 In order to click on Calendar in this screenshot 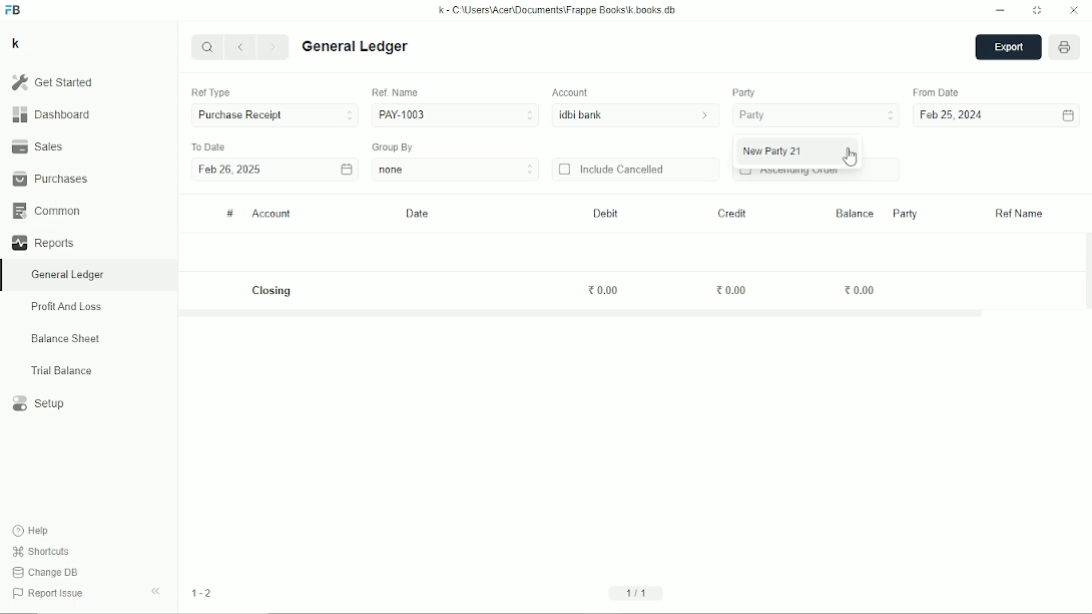, I will do `click(1068, 116)`.